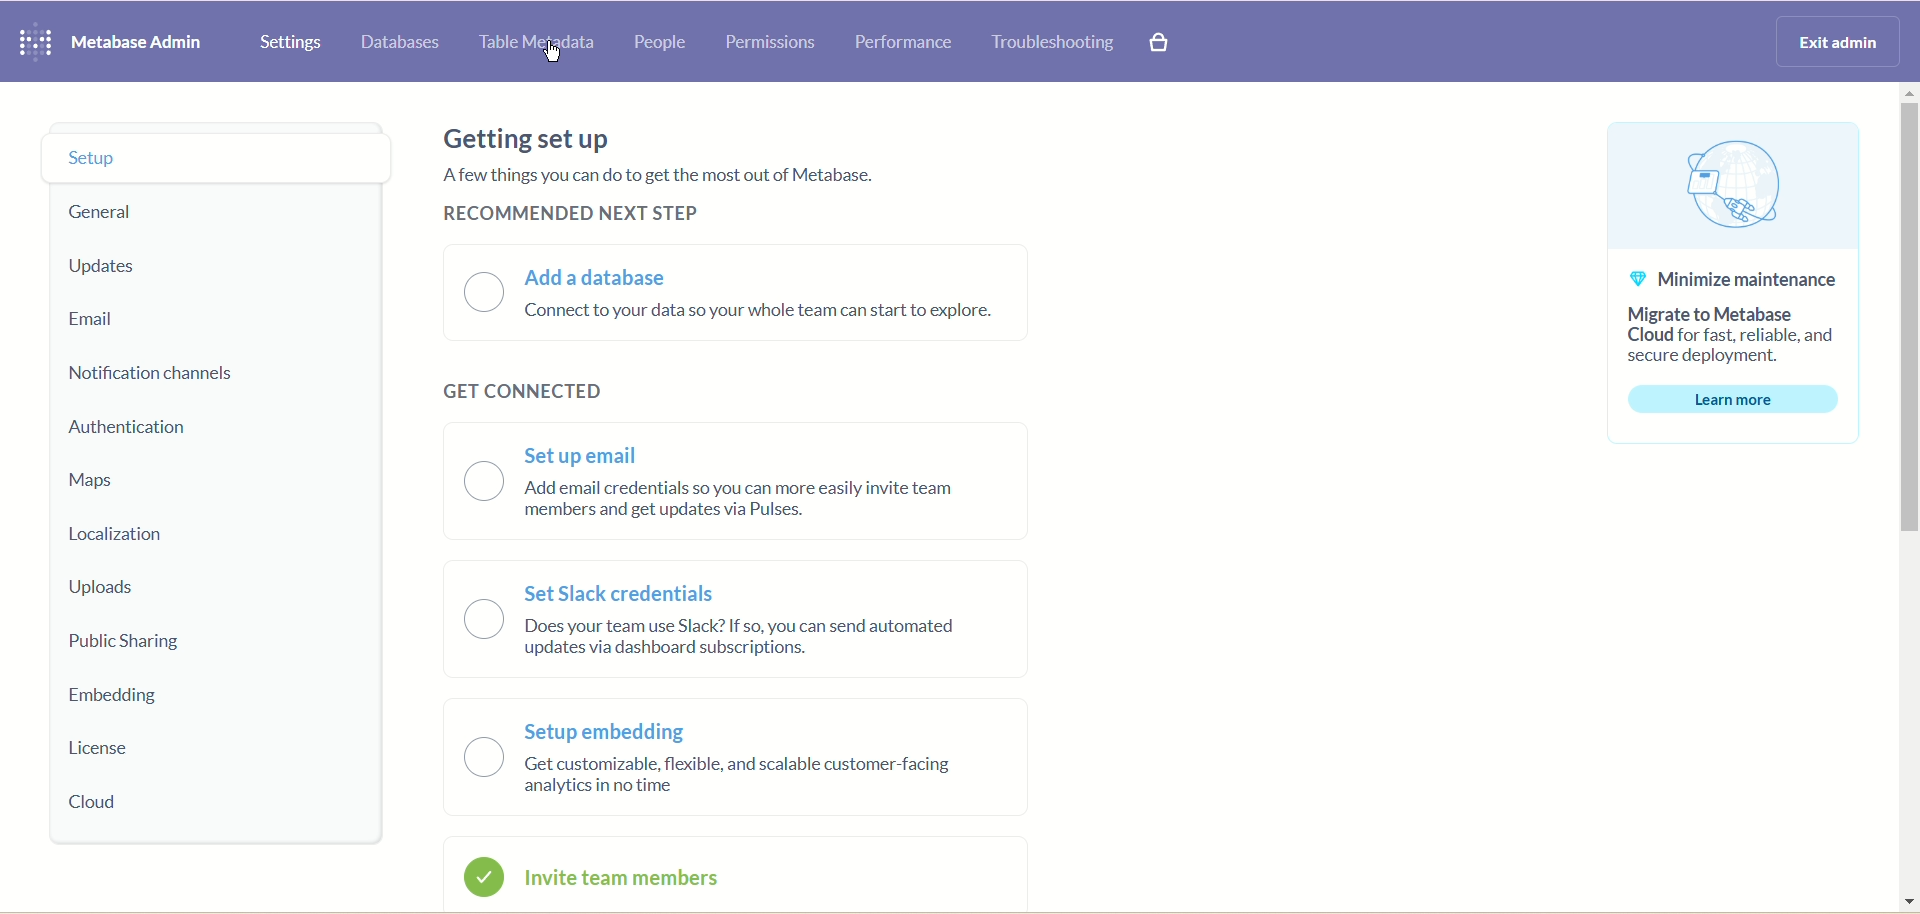 Image resolution: width=1920 pixels, height=914 pixels. Describe the element at coordinates (124, 266) in the screenshot. I see `Updates` at that location.